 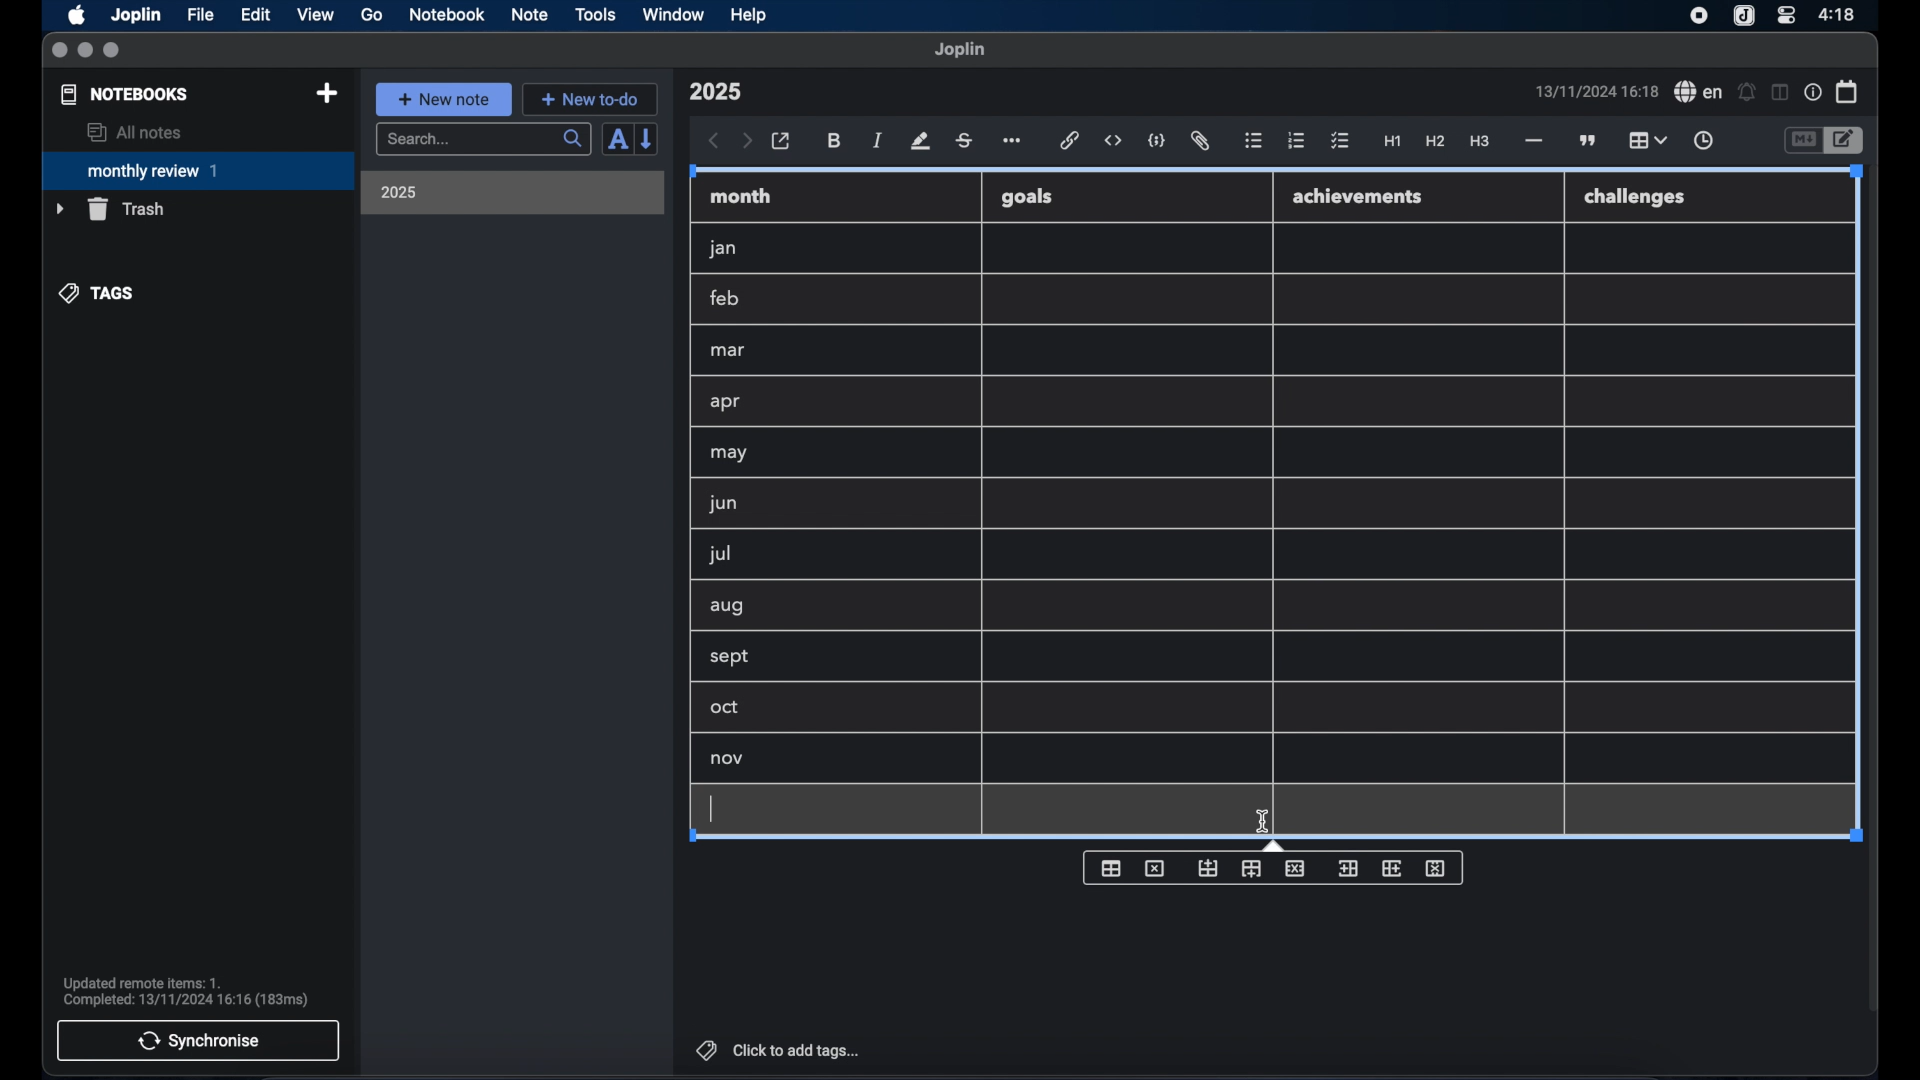 I want to click on jul, so click(x=717, y=555).